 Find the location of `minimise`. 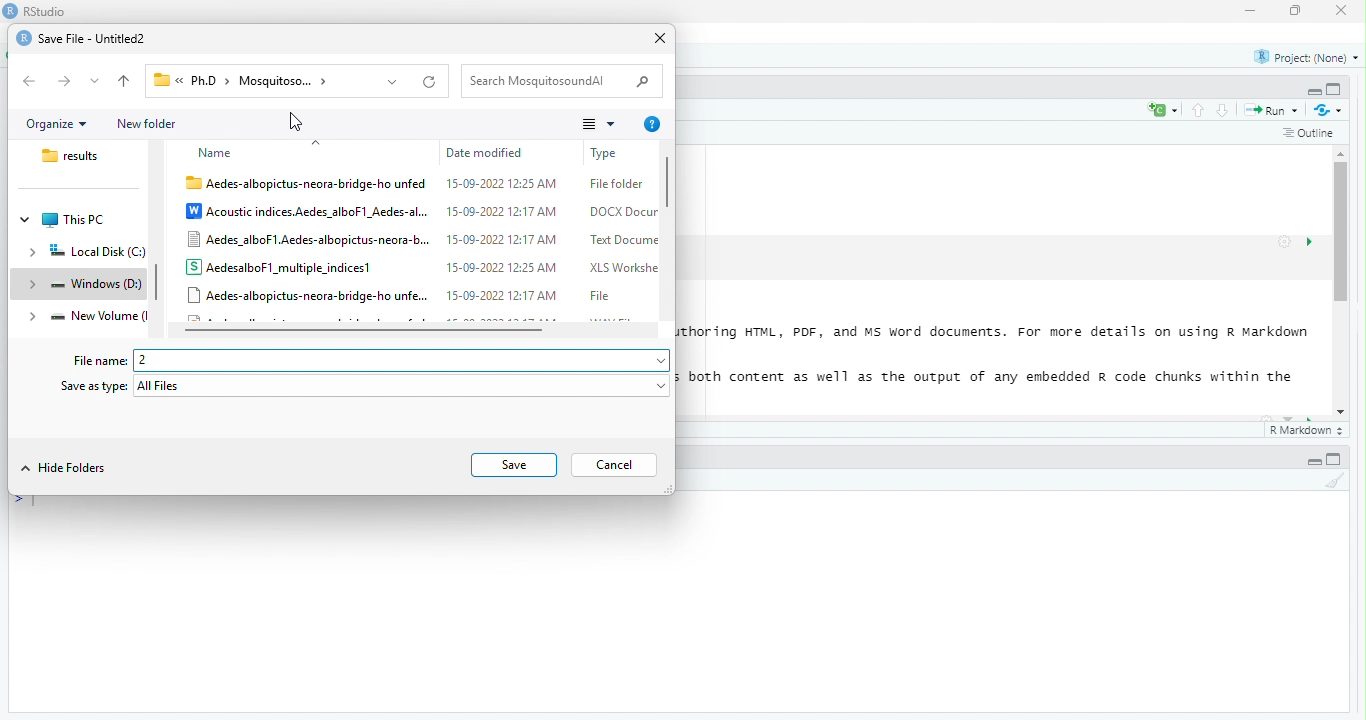

minimise is located at coordinates (1253, 10).